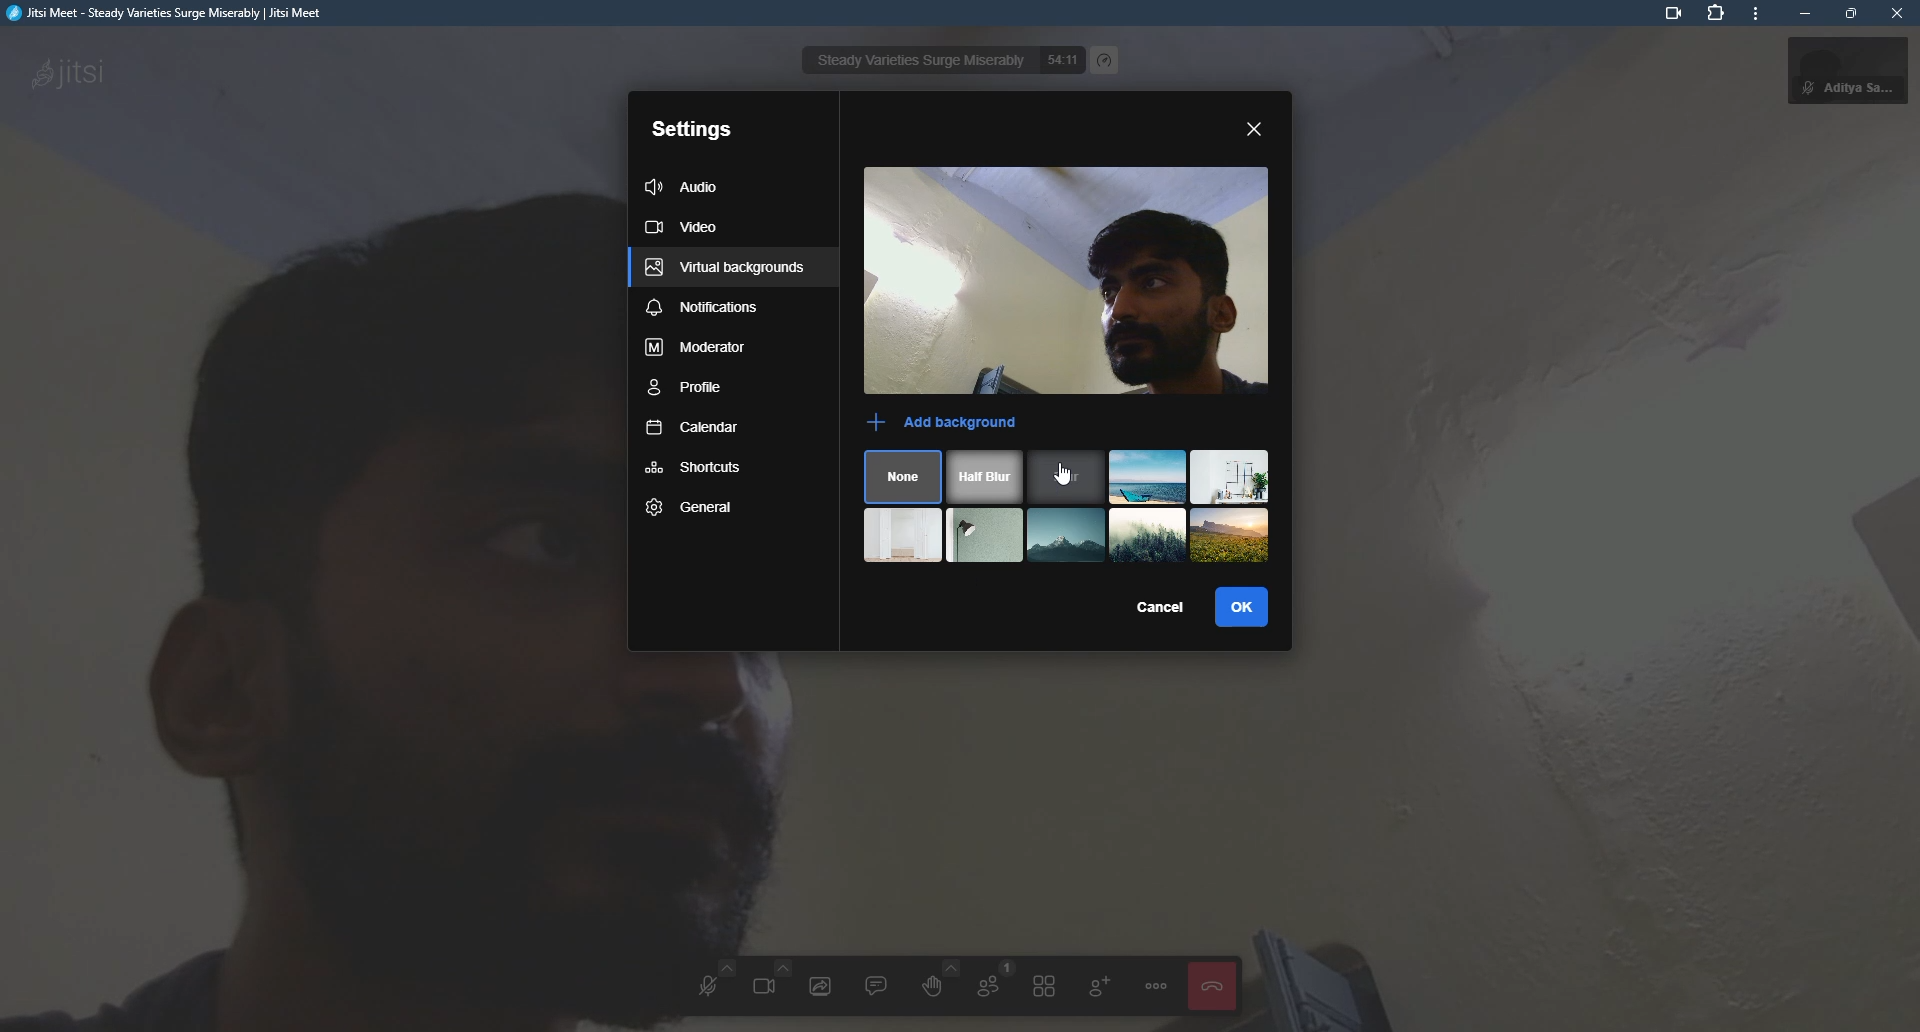 The width and height of the screenshot is (1920, 1032). I want to click on camera, so click(1666, 15).